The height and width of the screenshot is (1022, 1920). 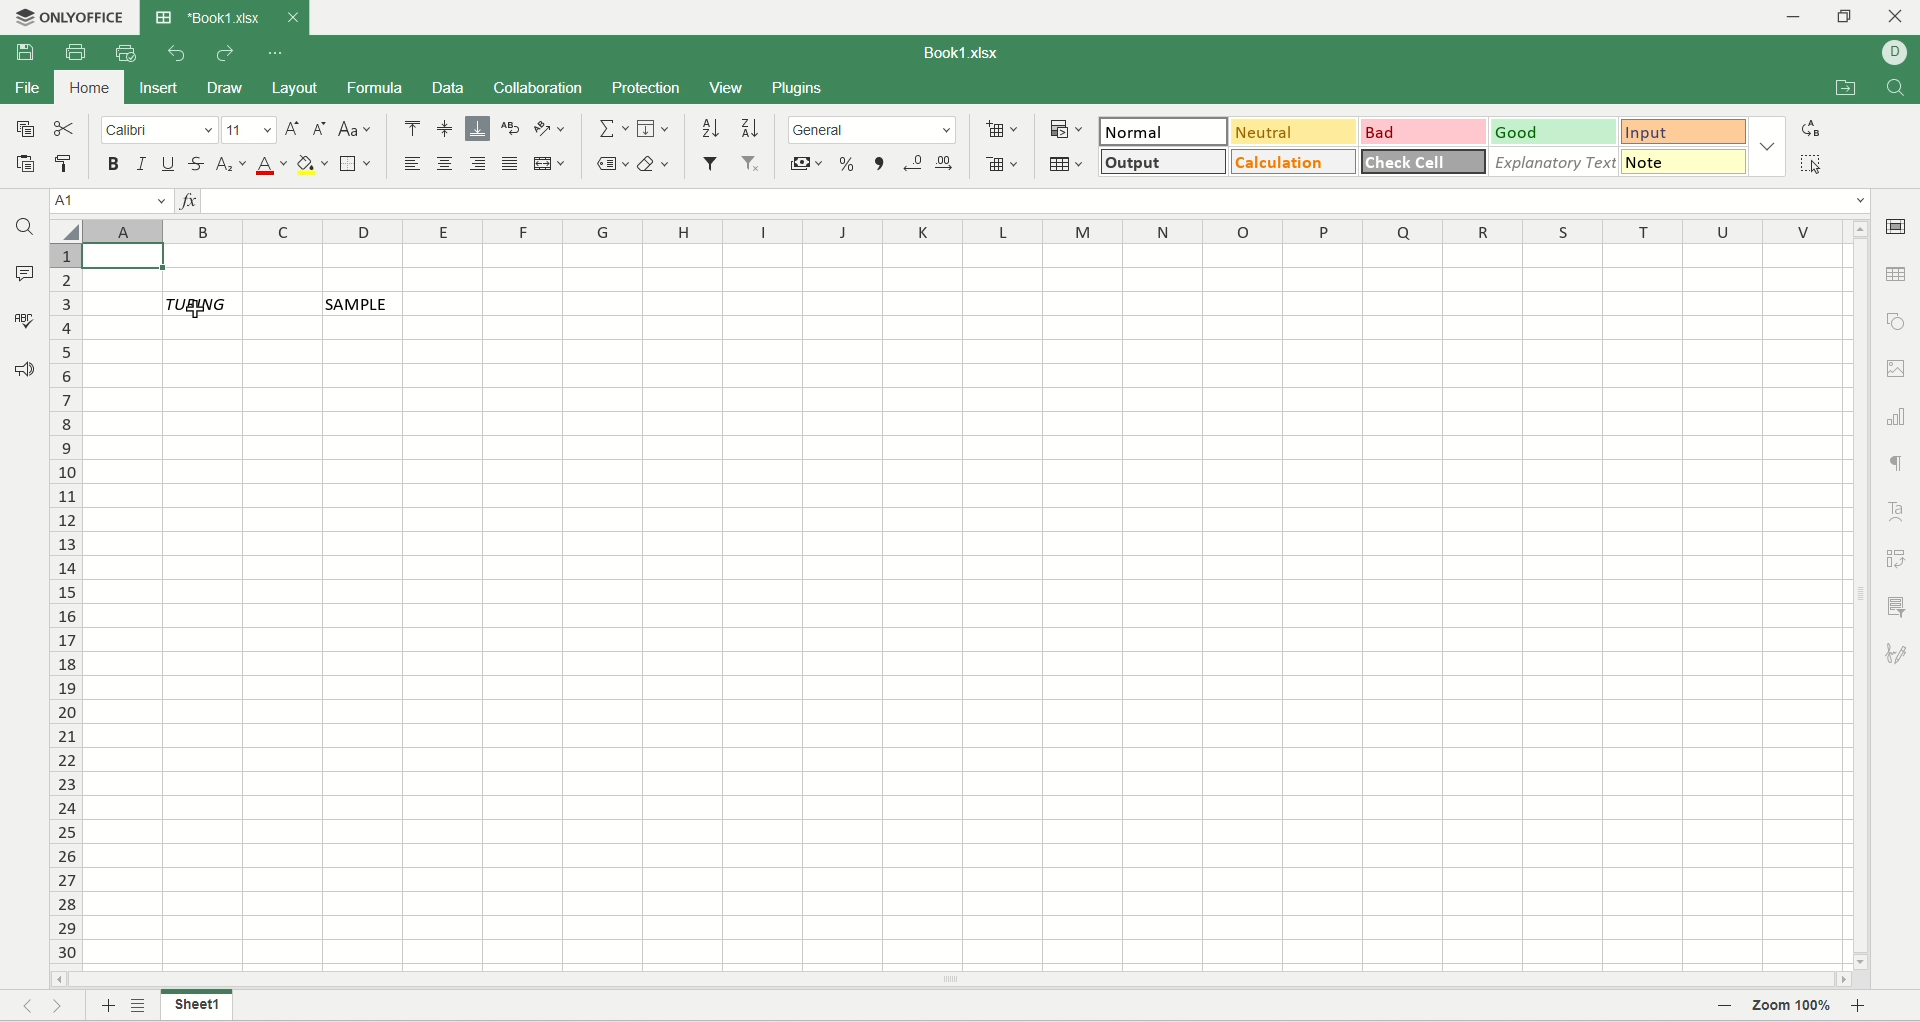 What do you see at coordinates (1004, 165) in the screenshot?
I see `remove cell` at bounding box center [1004, 165].